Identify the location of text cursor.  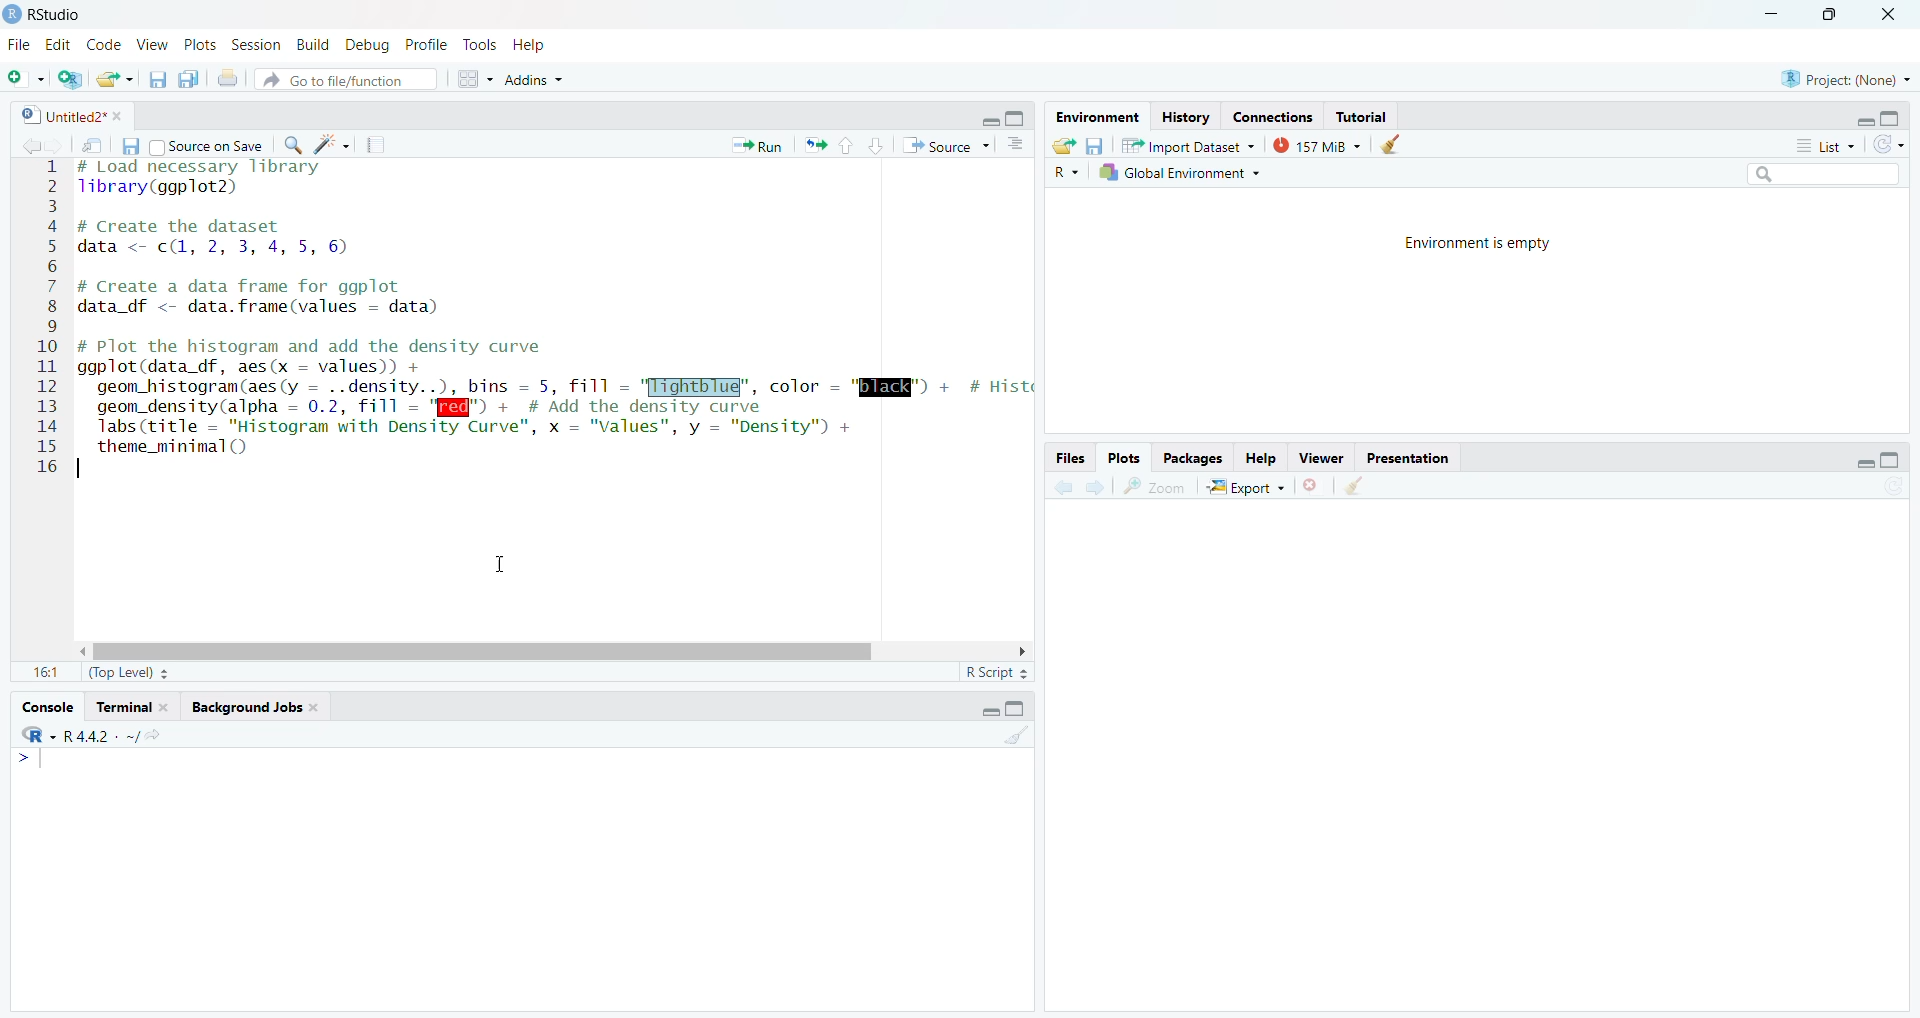
(47, 758).